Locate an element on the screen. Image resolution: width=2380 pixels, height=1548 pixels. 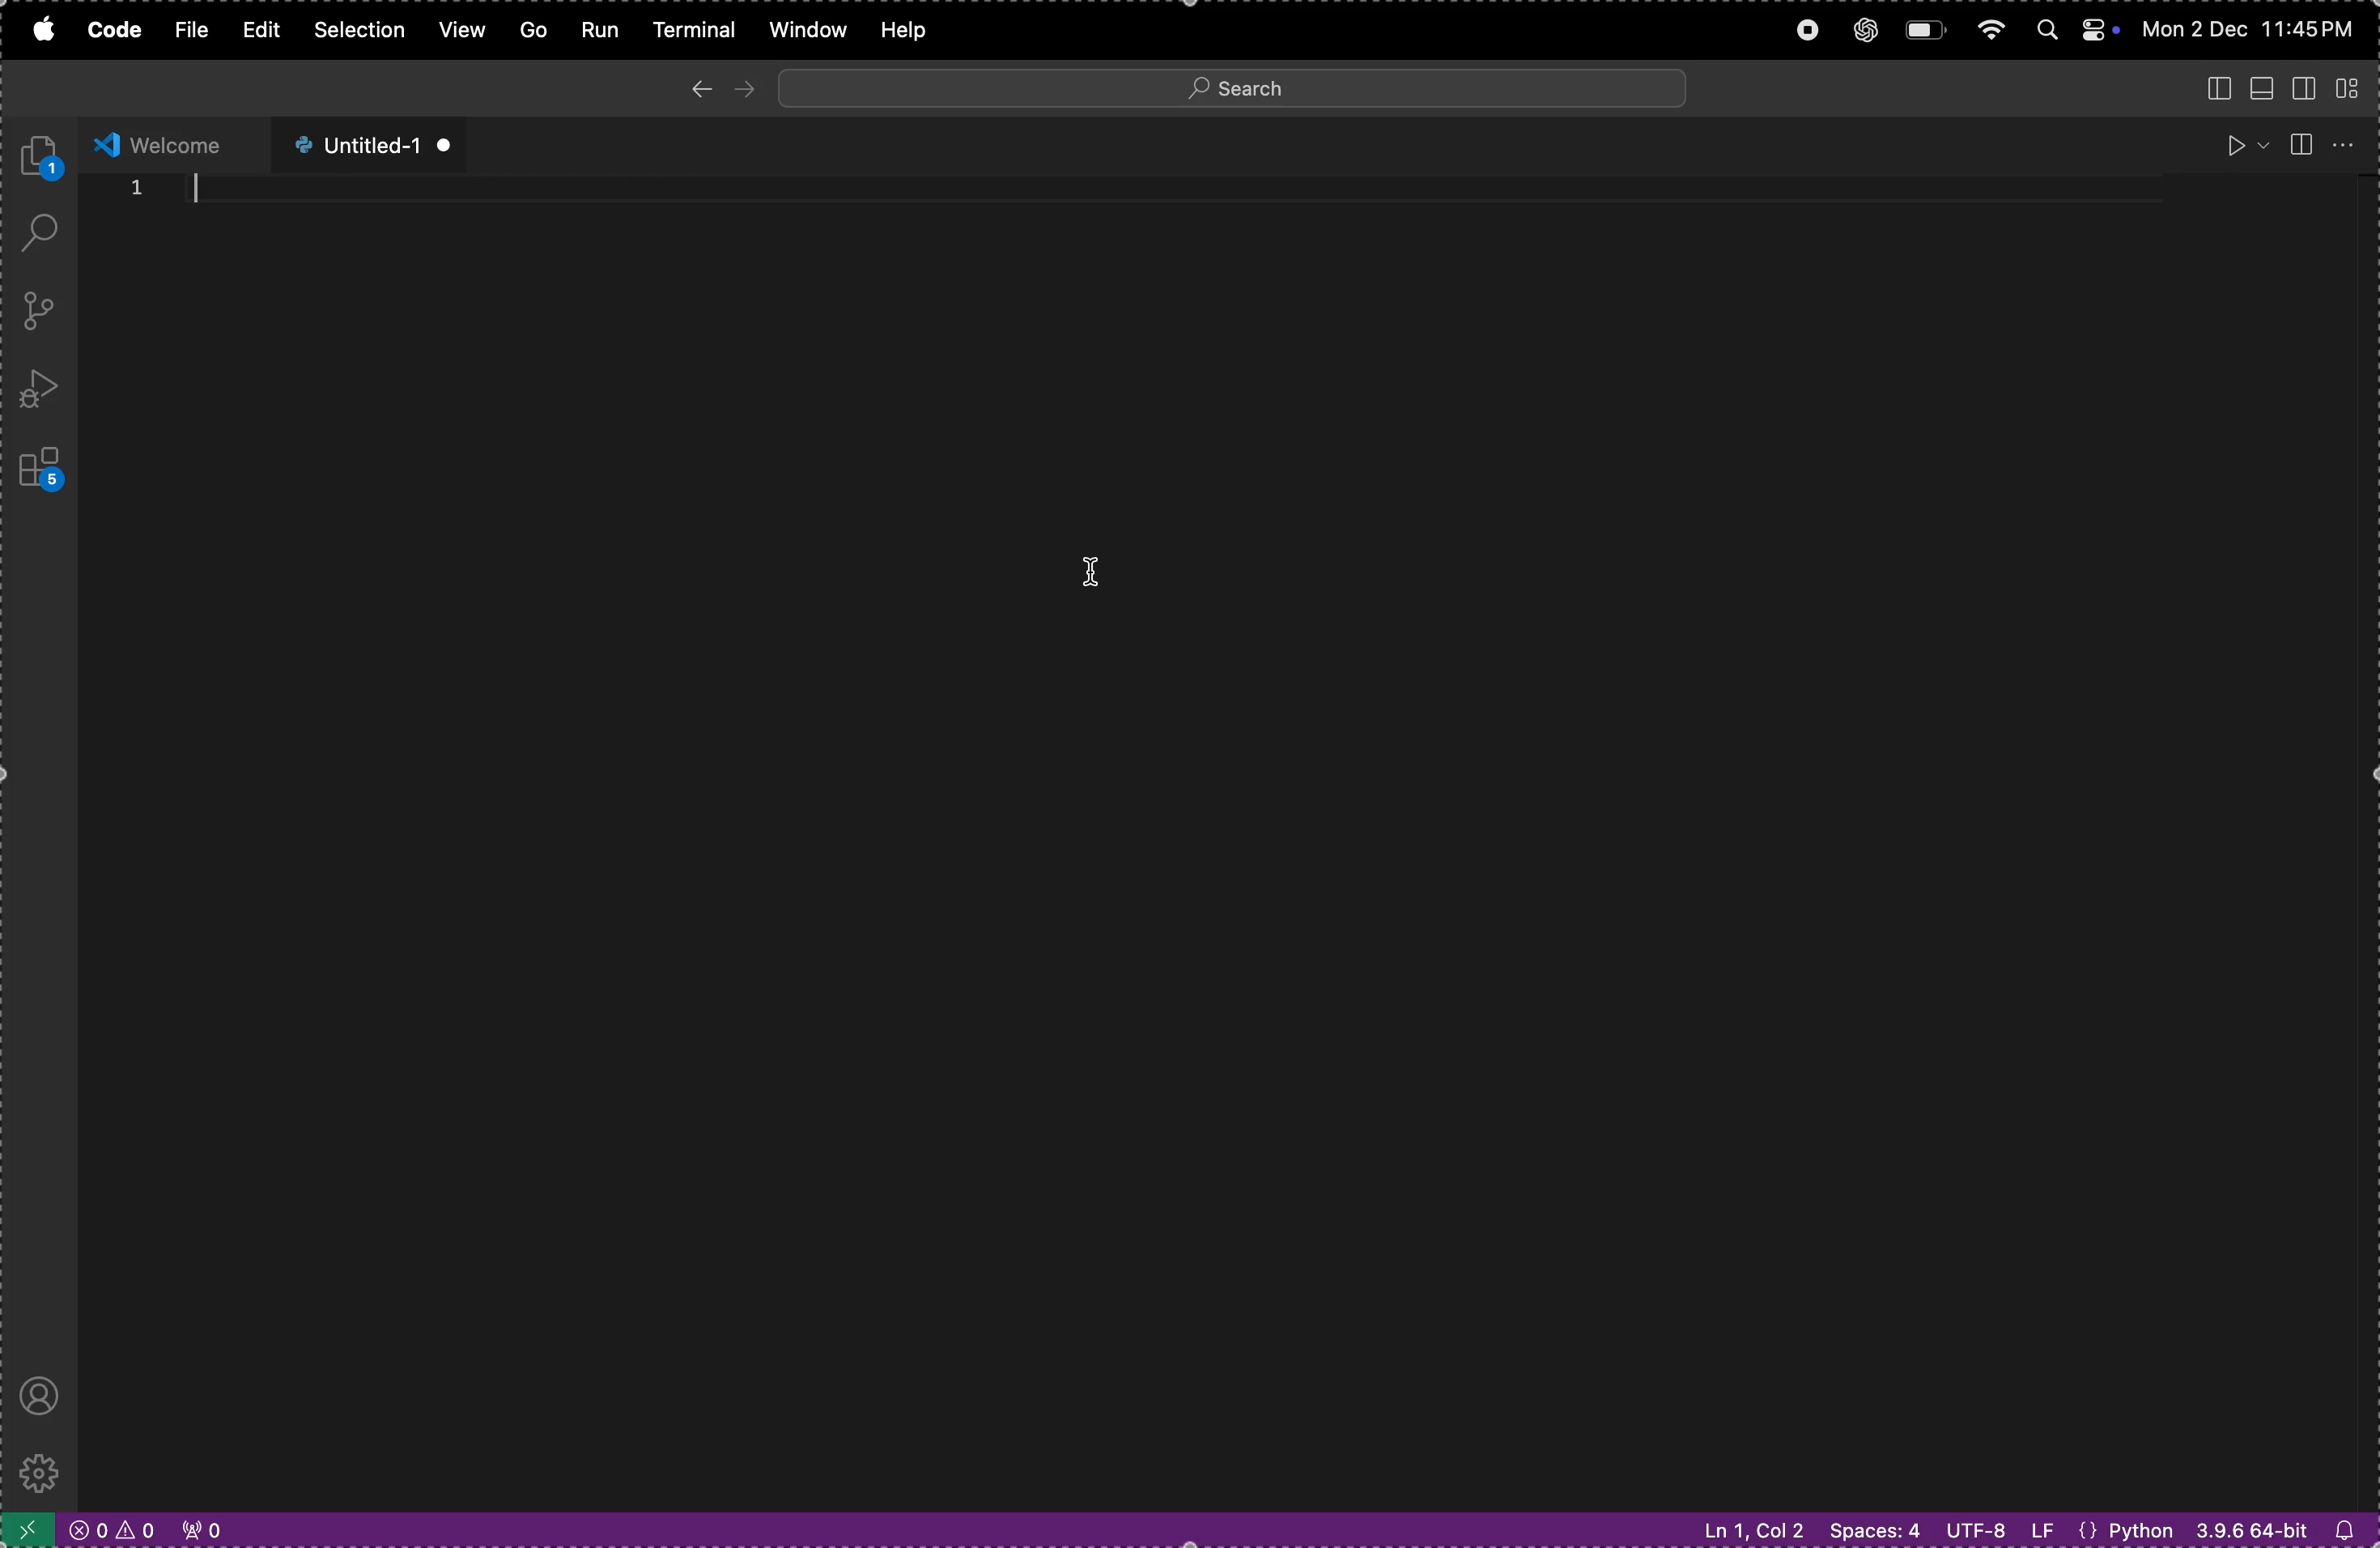
waiting for second key chord is located at coordinates (482, 1529).